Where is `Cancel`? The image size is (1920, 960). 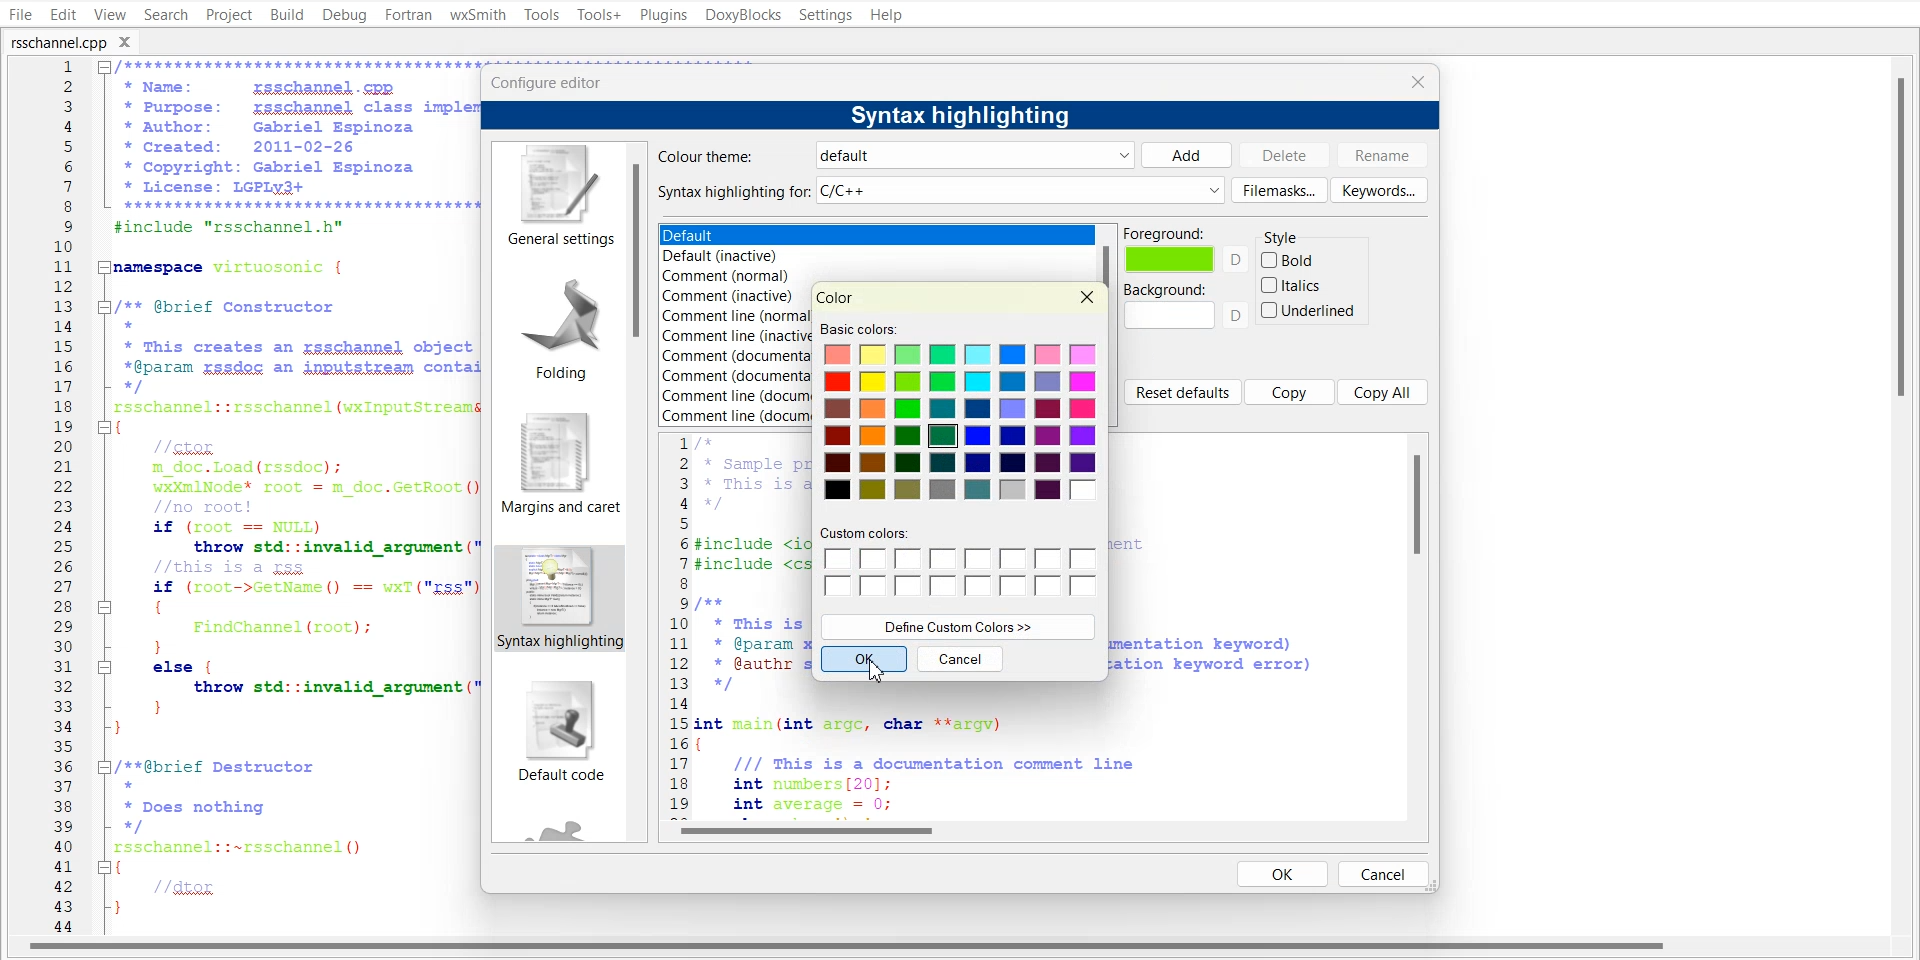
Cancel is located at coordinates (1383, 873).